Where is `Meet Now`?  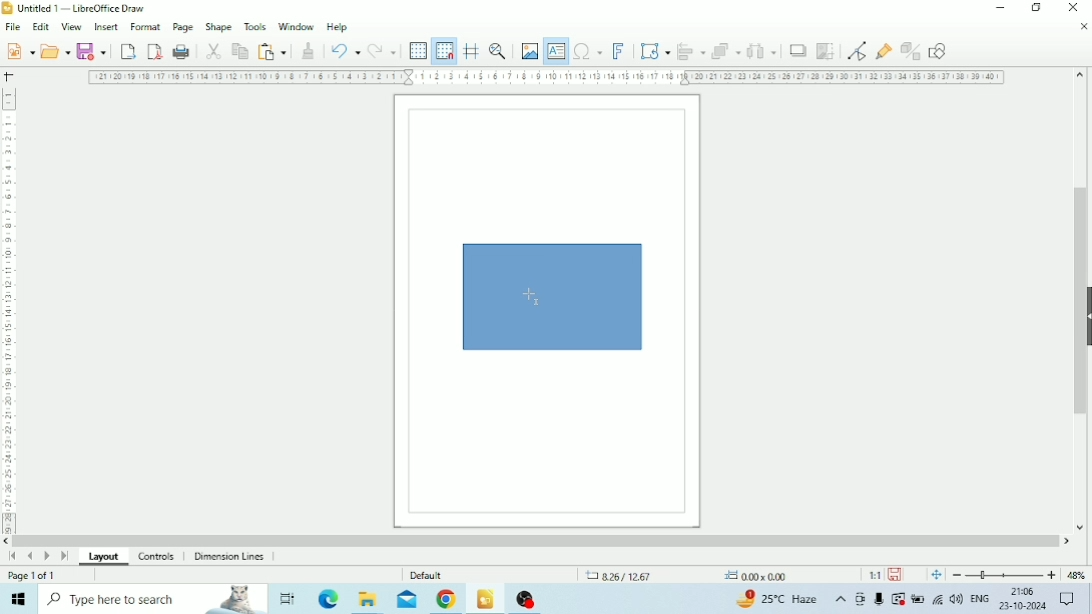 Meet Now is located at coordinates (860, 599).